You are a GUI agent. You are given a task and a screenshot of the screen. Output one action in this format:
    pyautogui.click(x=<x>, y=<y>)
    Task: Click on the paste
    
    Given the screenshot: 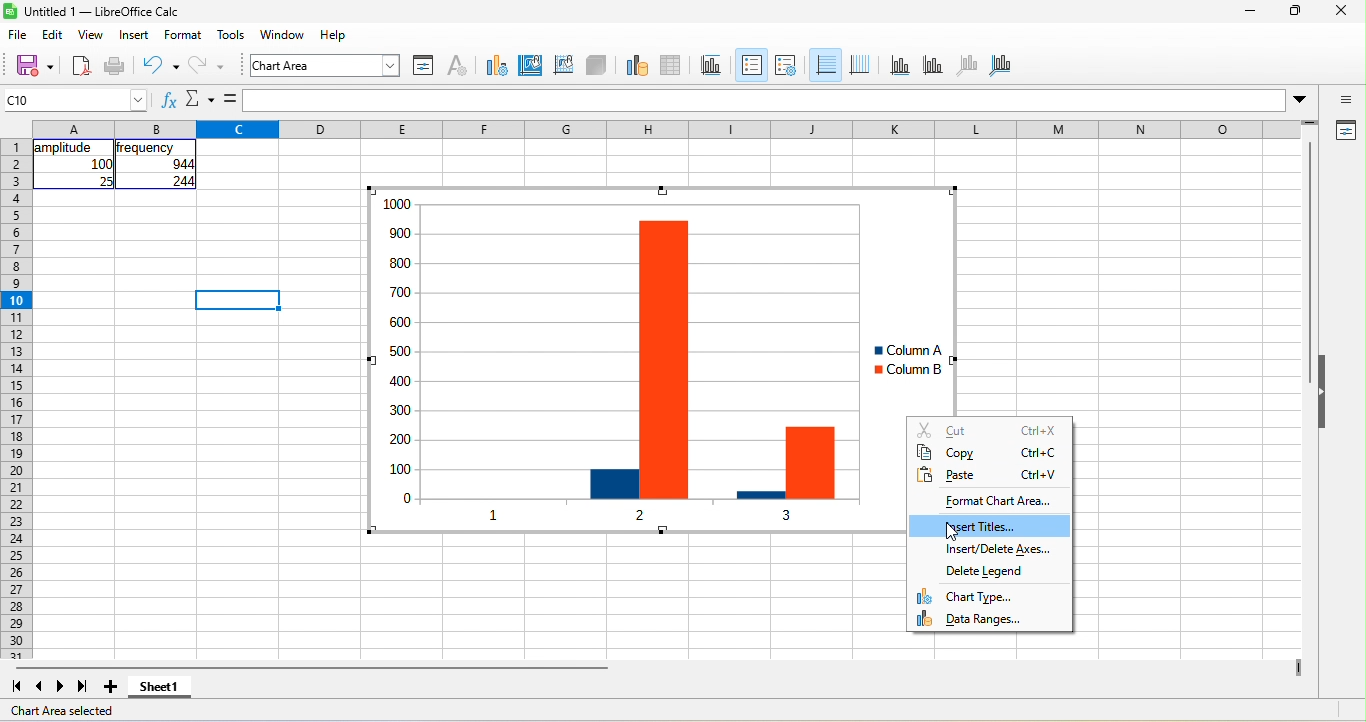 What is the action you would take?
    pyautogui.click(x=990, y=475)
    